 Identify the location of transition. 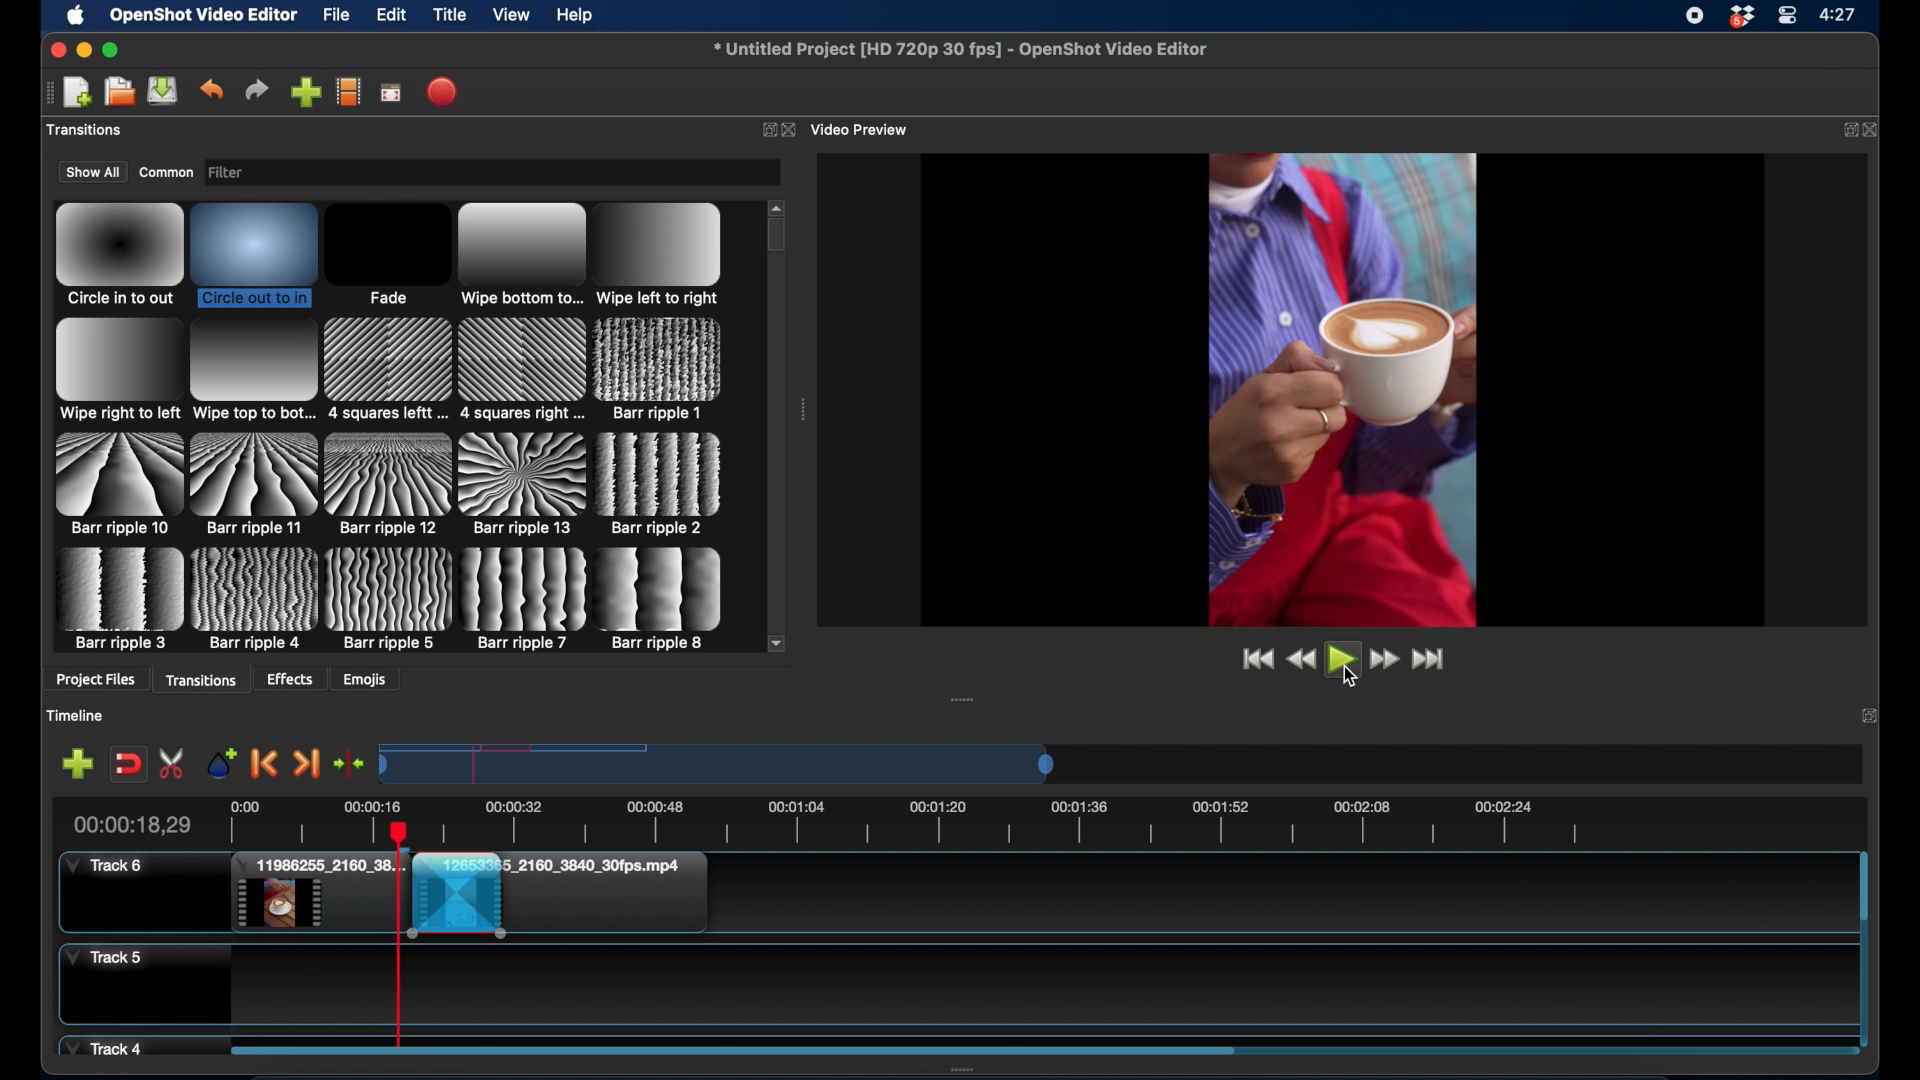
(387, 255).